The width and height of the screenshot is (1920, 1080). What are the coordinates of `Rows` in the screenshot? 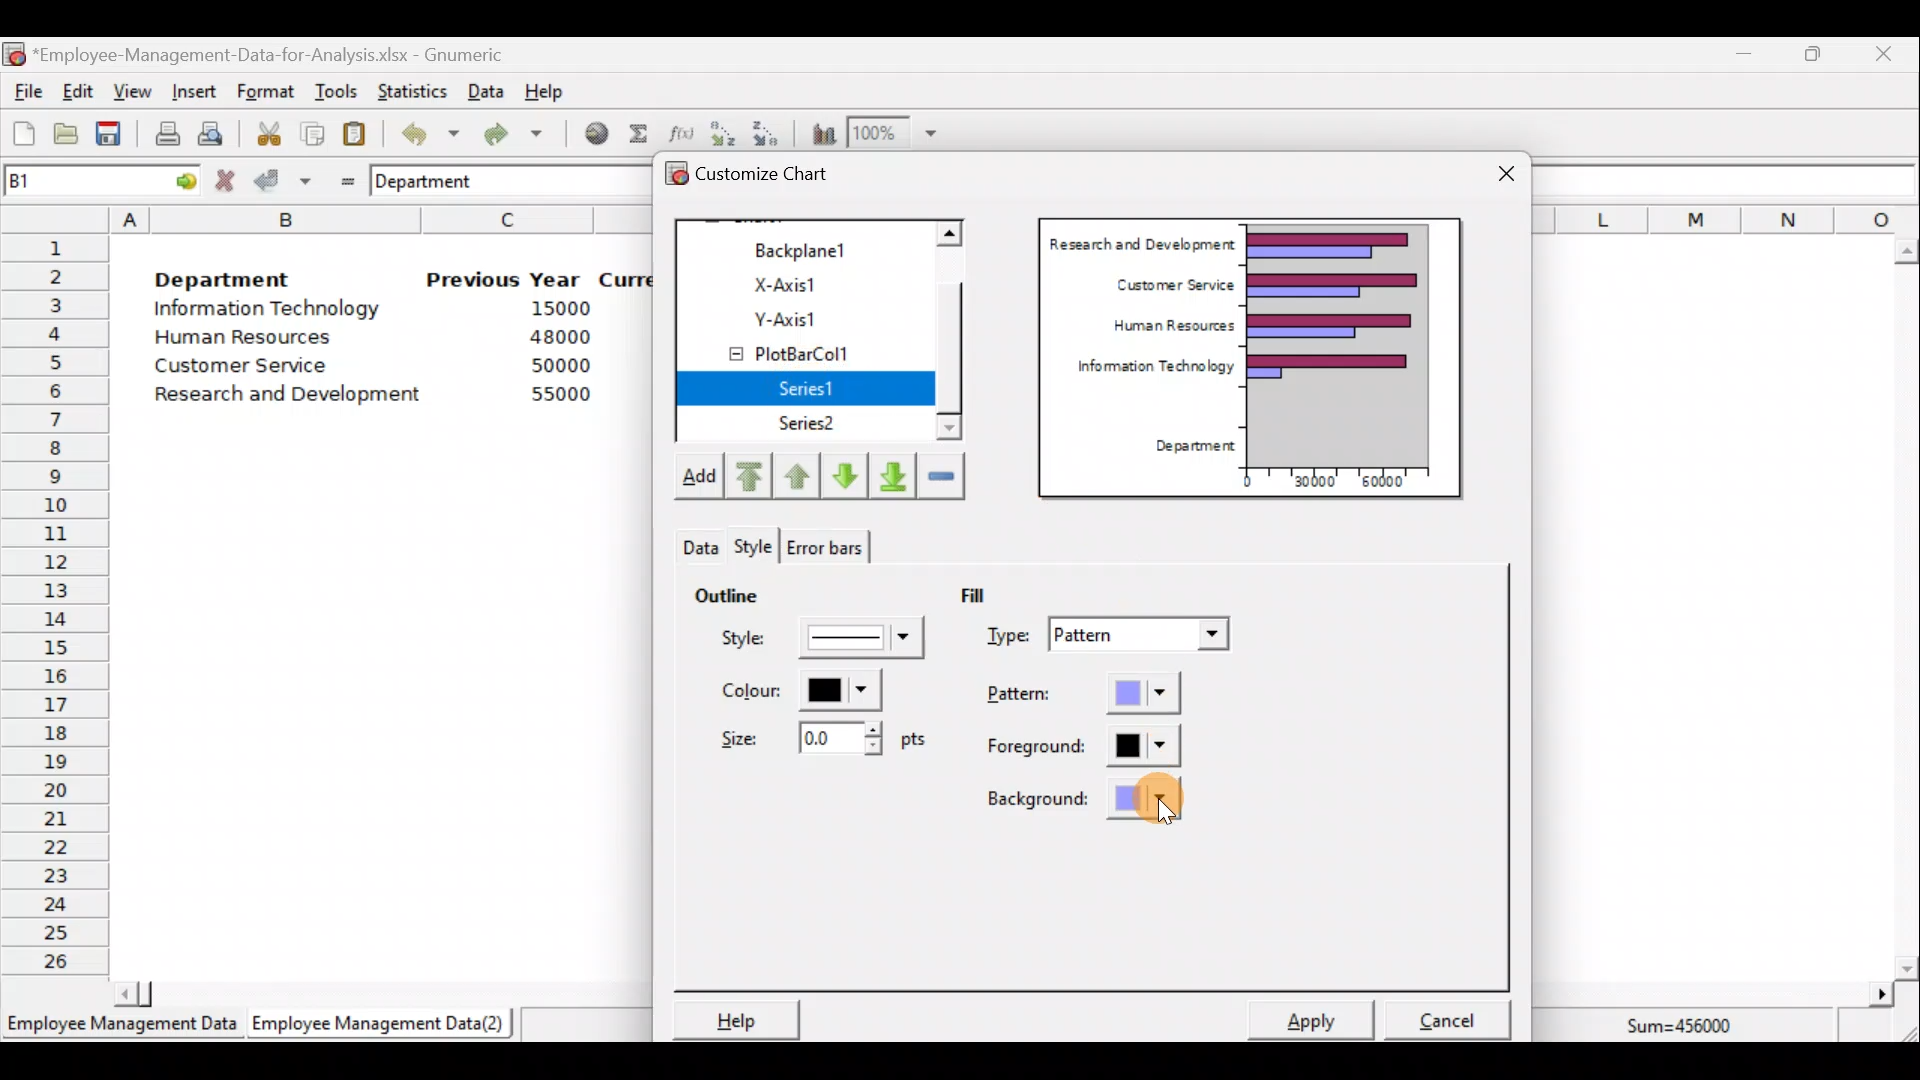 It's located at (56, 601).